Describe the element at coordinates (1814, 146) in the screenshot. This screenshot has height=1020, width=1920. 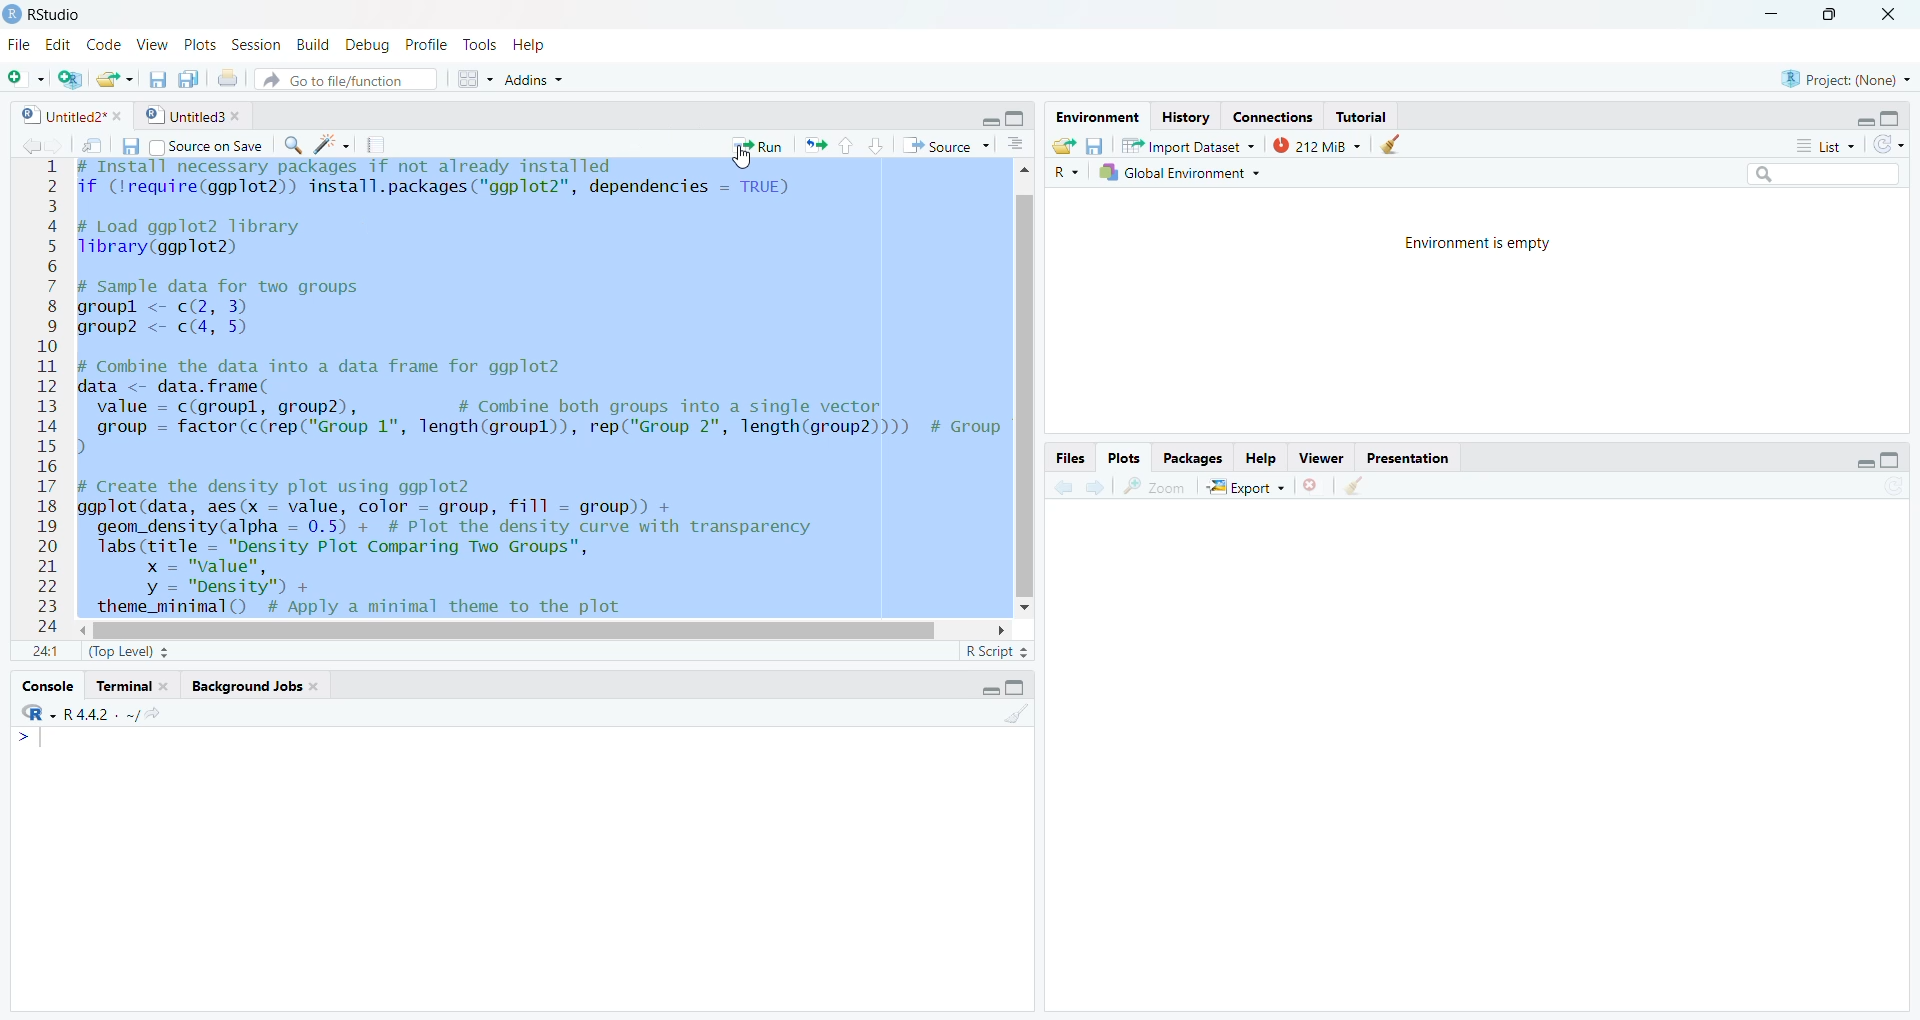
I see `list` at that location.